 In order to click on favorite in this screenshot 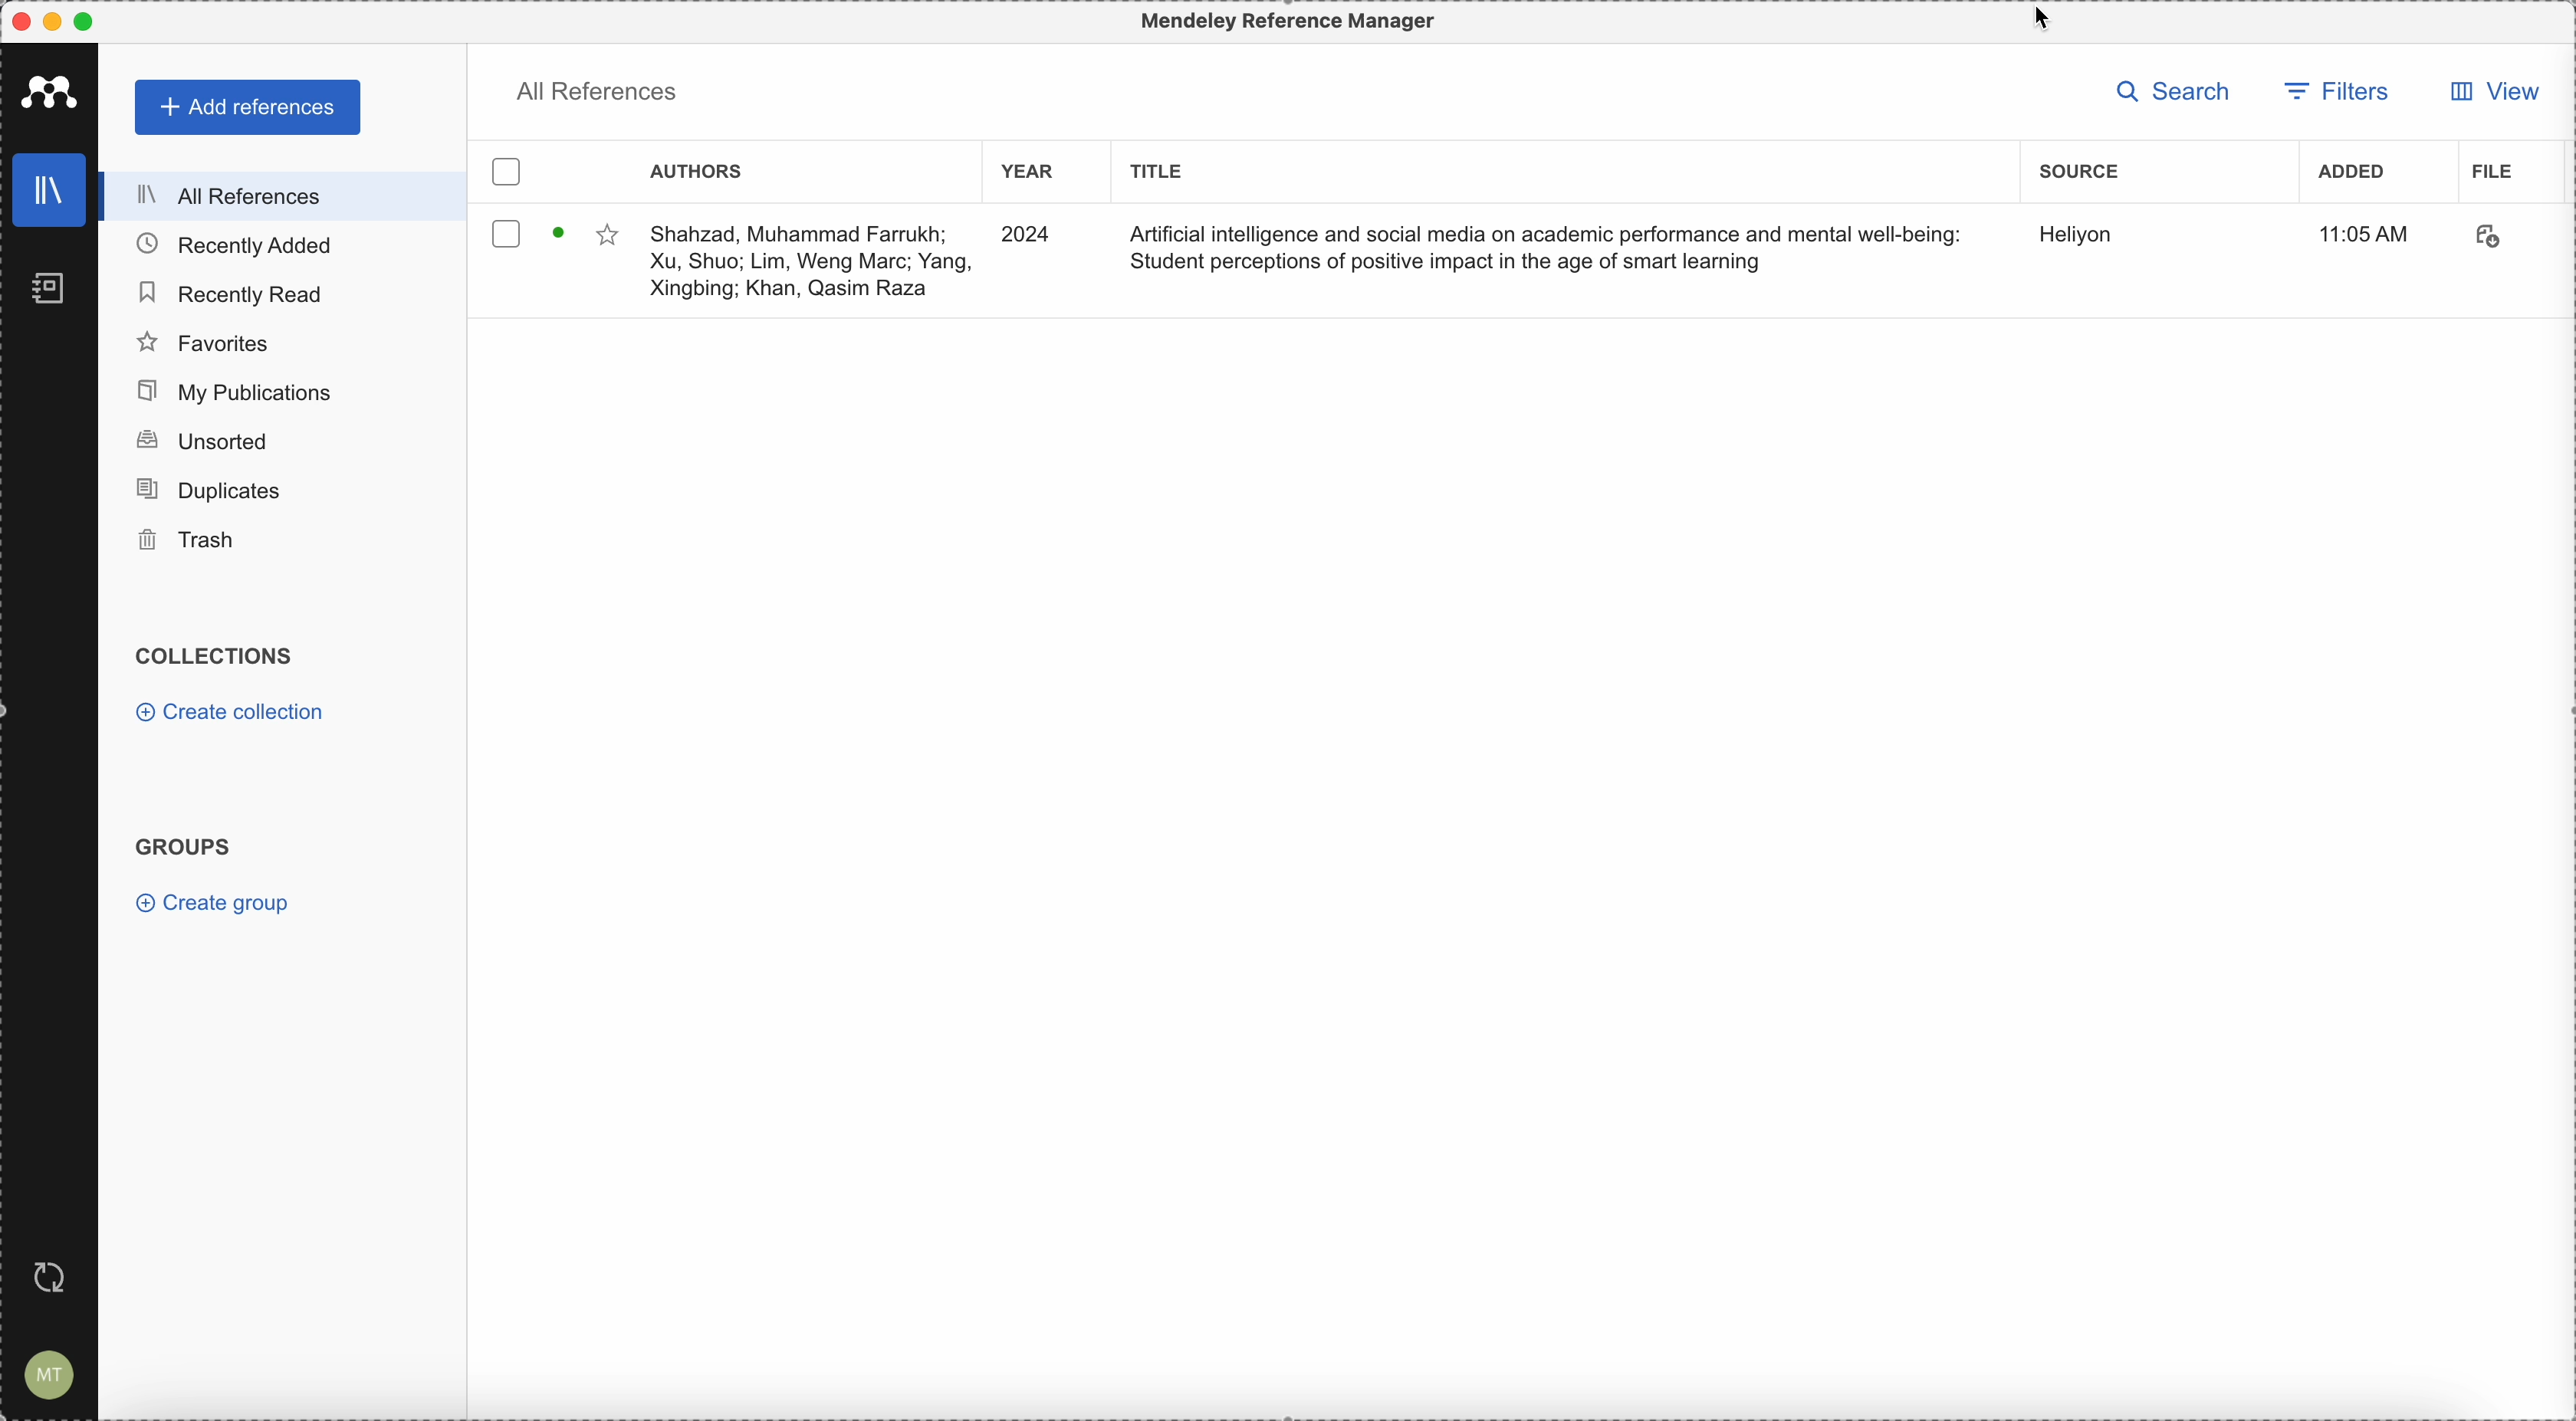, I will do `click(607, 236)`.